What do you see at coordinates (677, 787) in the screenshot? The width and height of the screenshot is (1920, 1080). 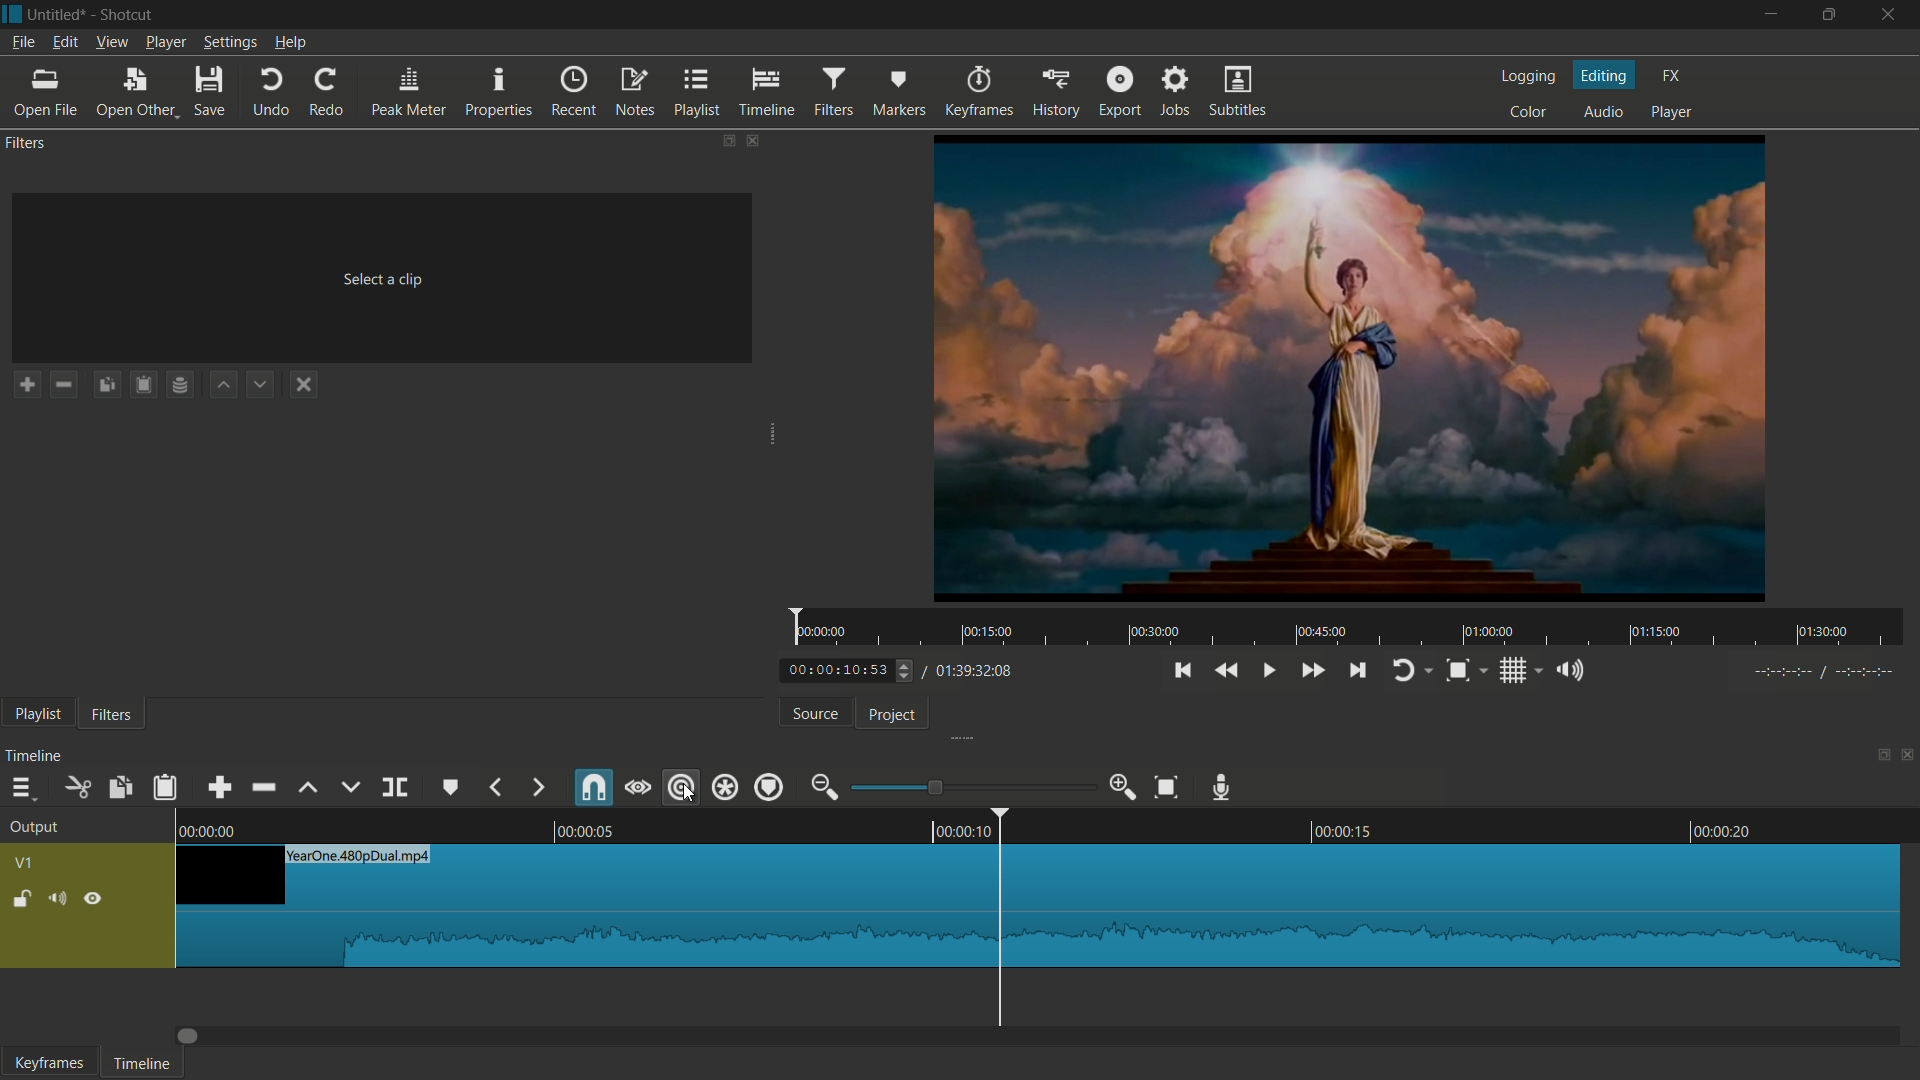 I see `ripple` at bounding box center [677, 787].